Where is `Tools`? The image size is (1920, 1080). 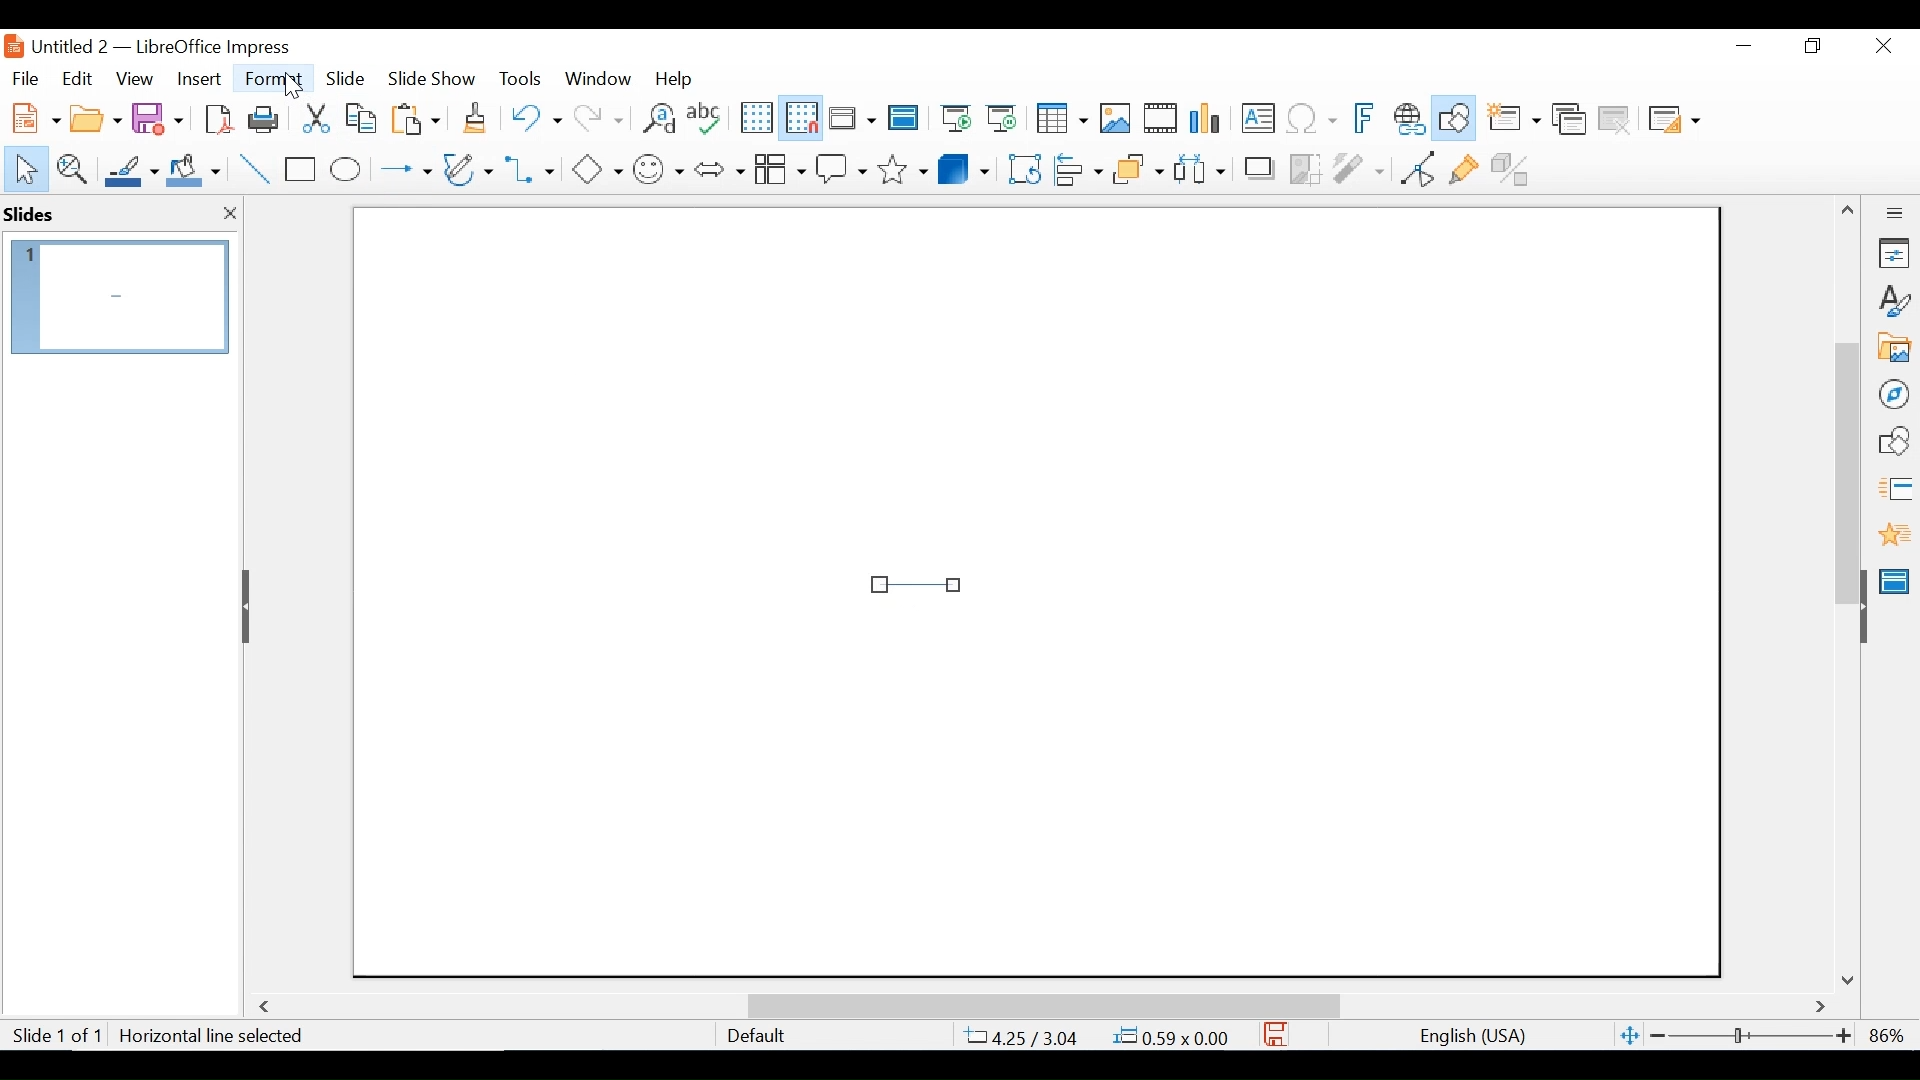
Tools is located at coordinates (520, 78).